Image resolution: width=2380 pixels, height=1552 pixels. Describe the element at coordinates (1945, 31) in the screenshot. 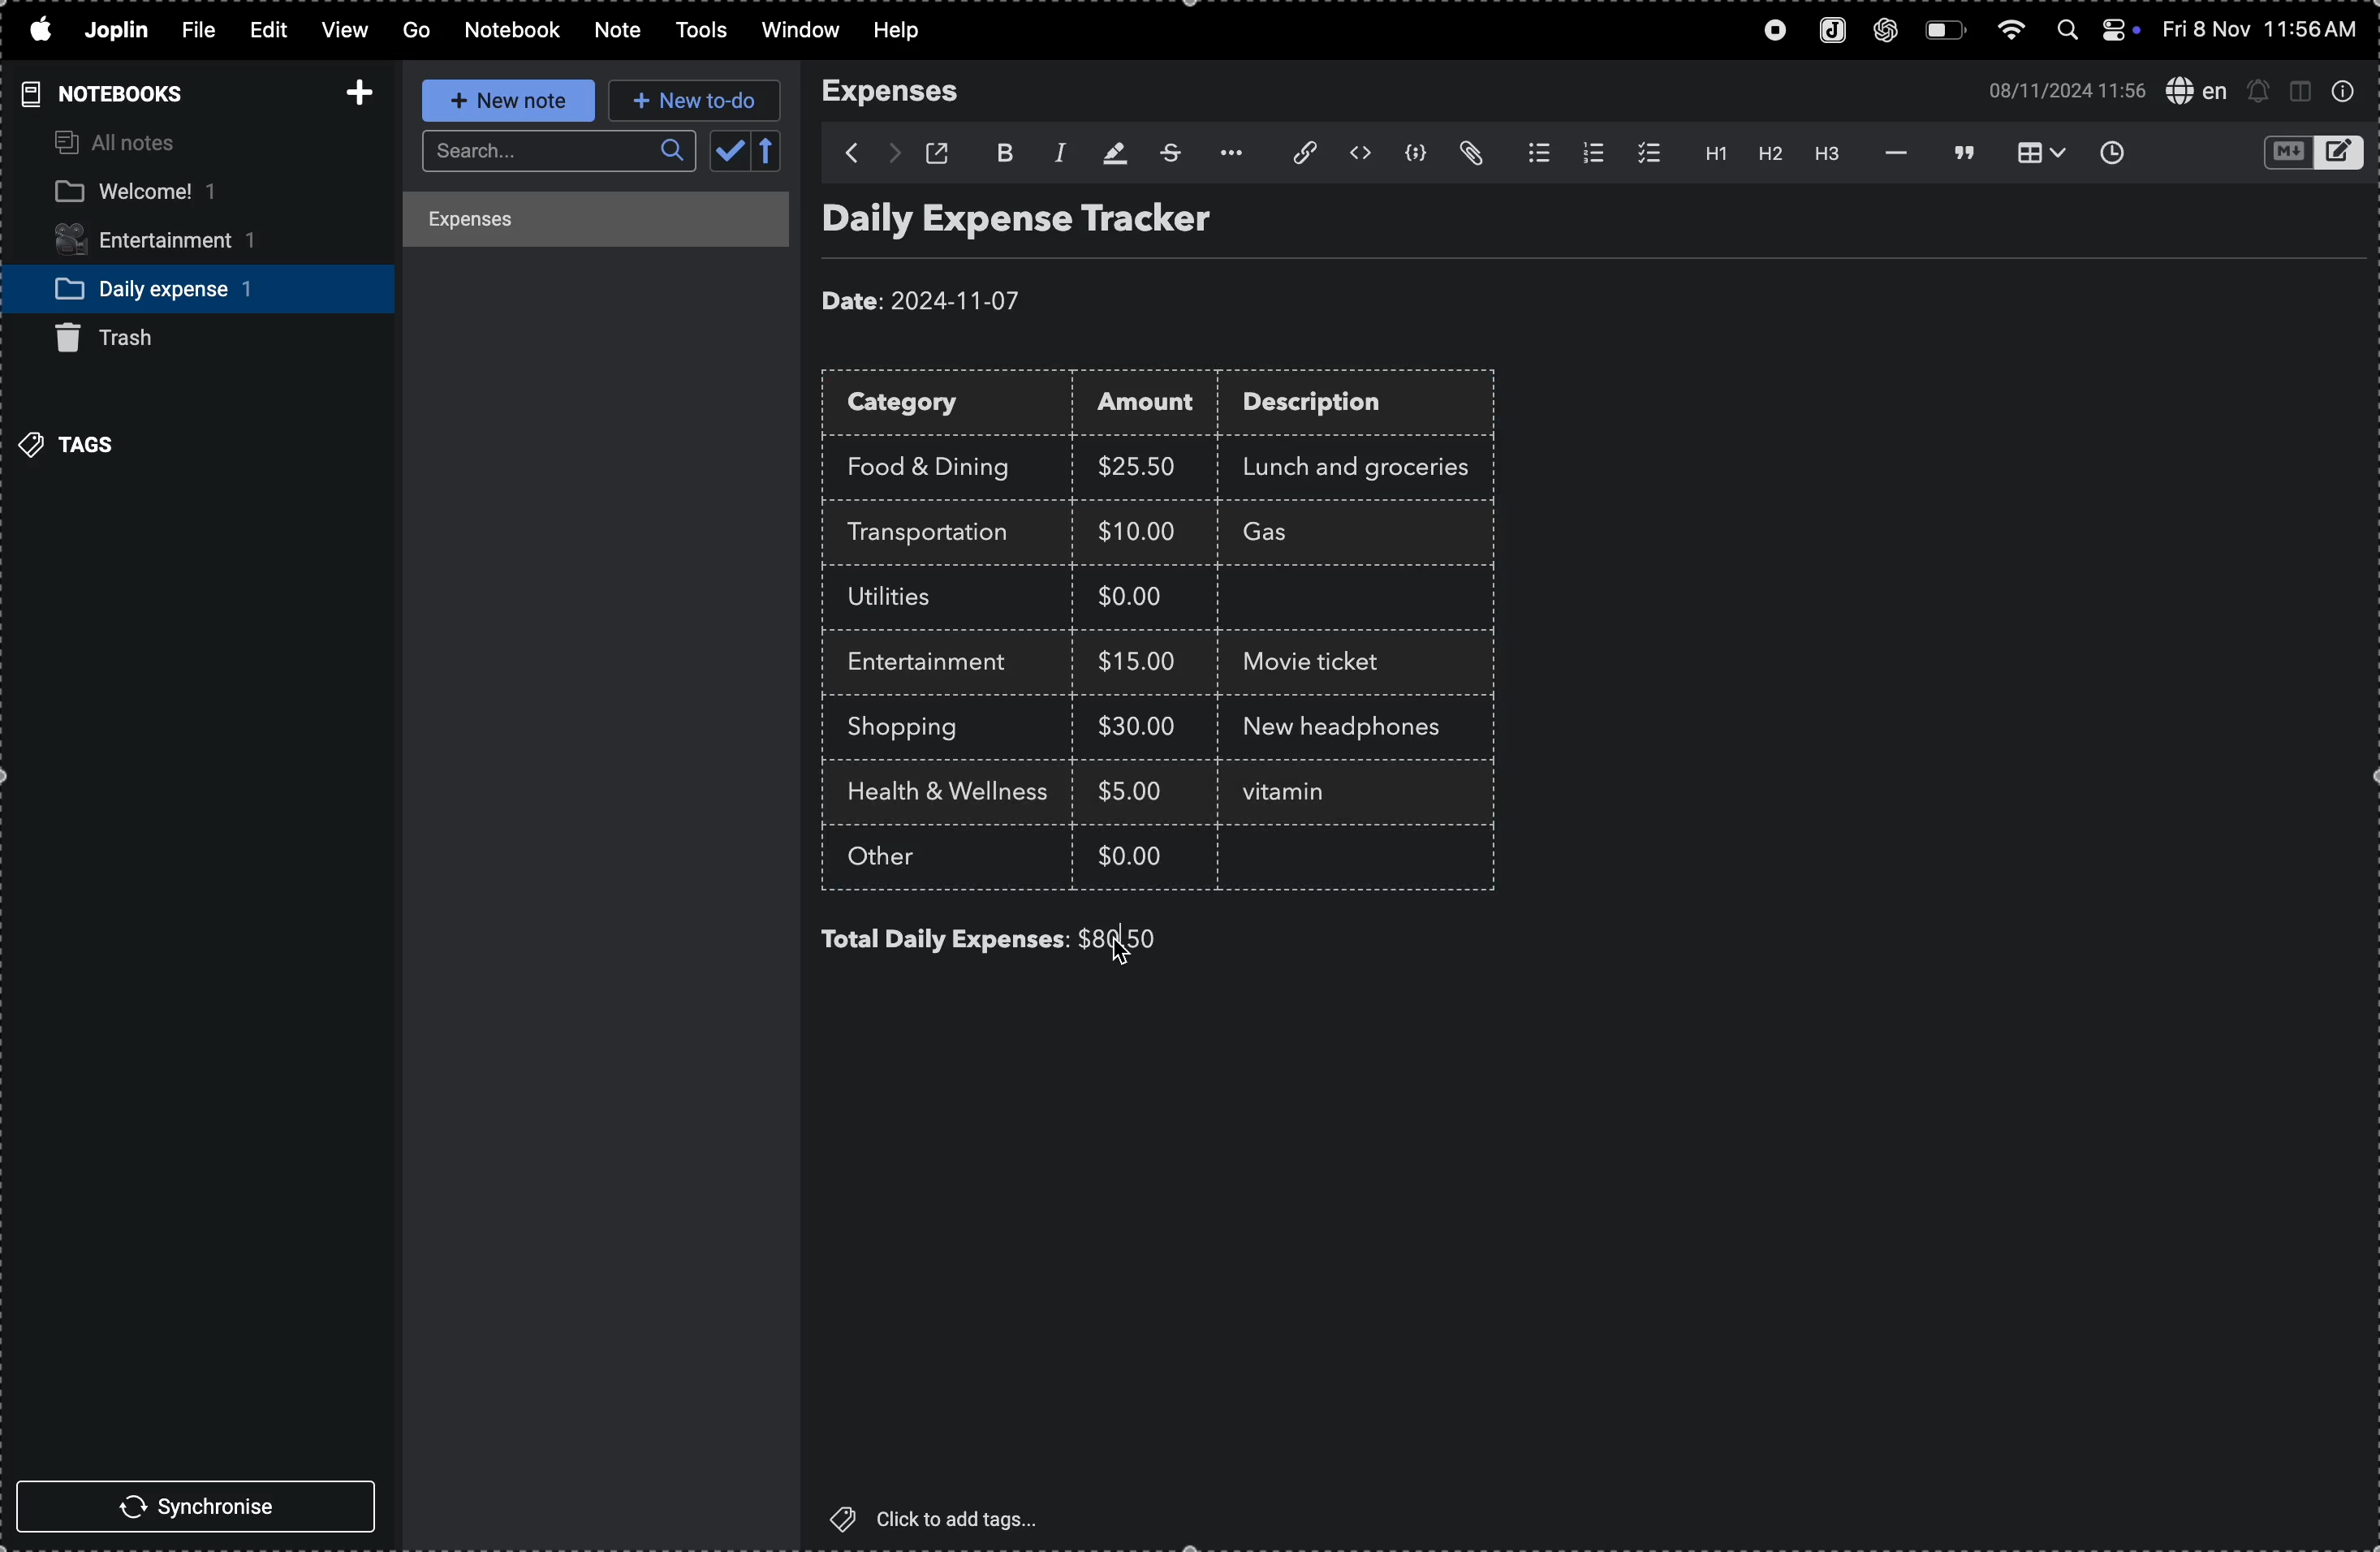

I see `battery` at that location.